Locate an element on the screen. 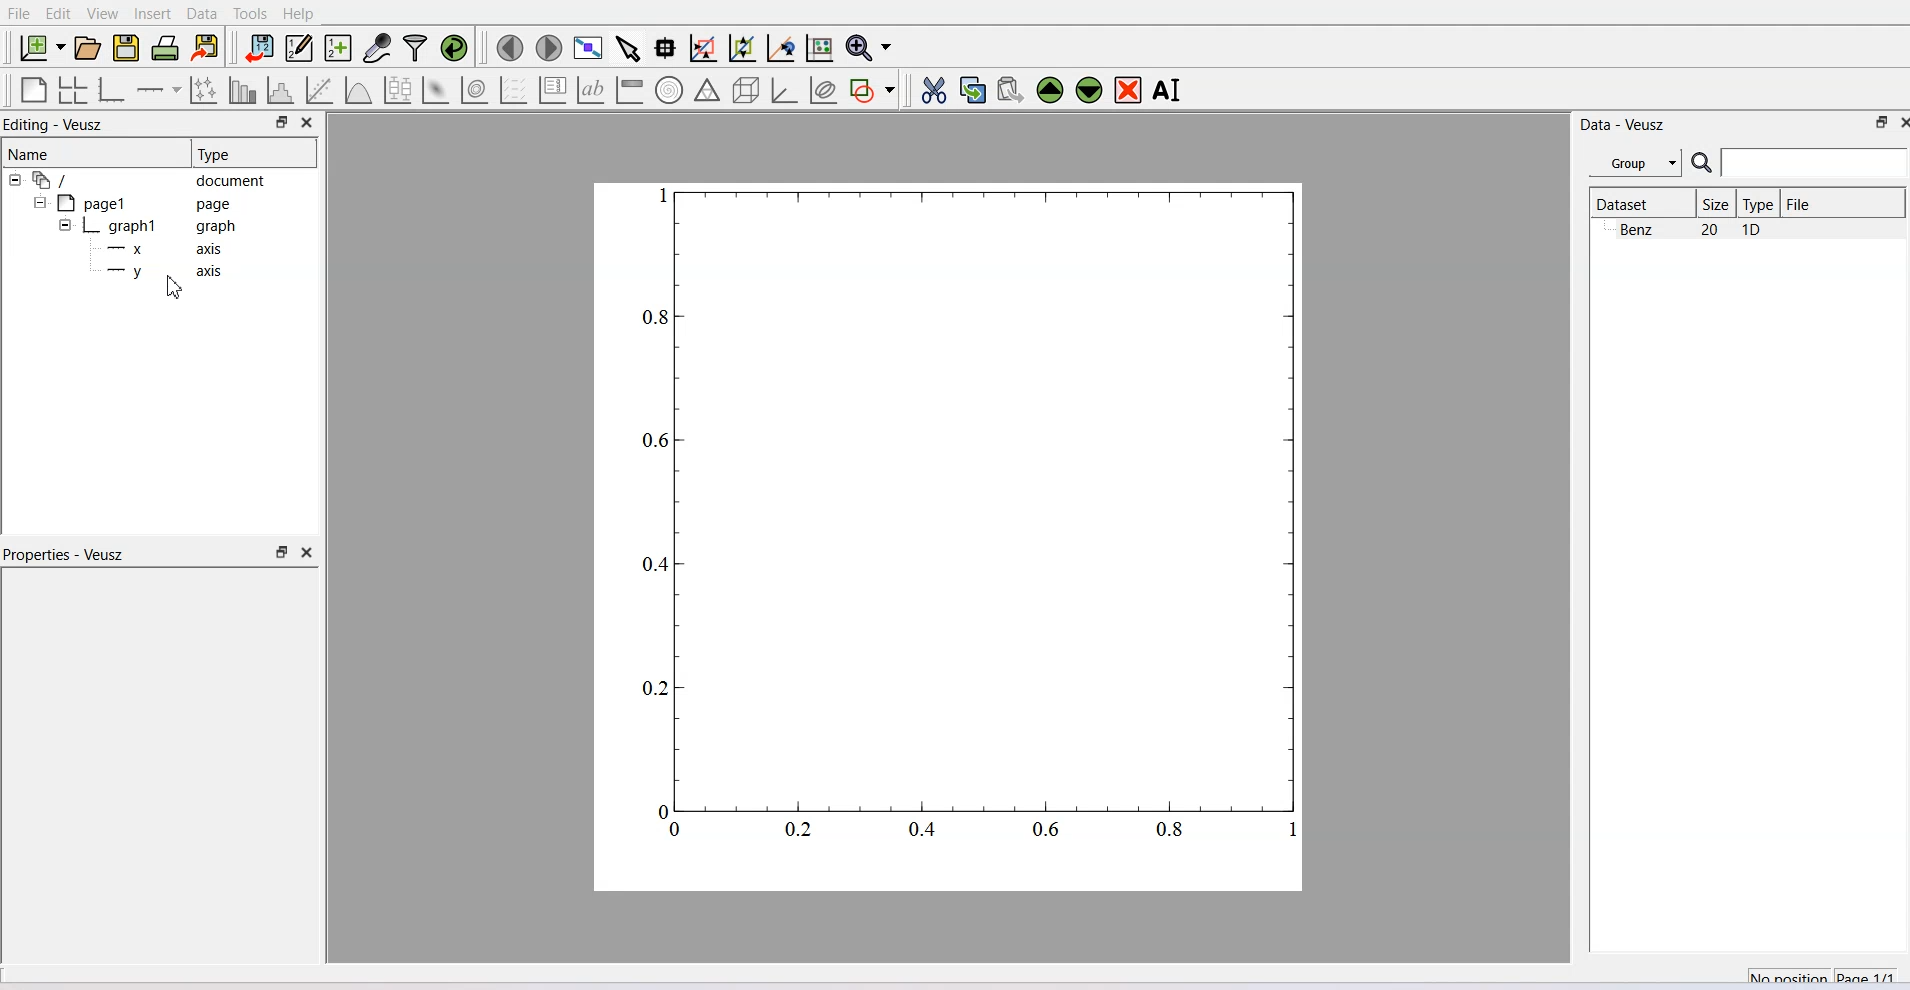  New Document is located at coordinates (41, 47).